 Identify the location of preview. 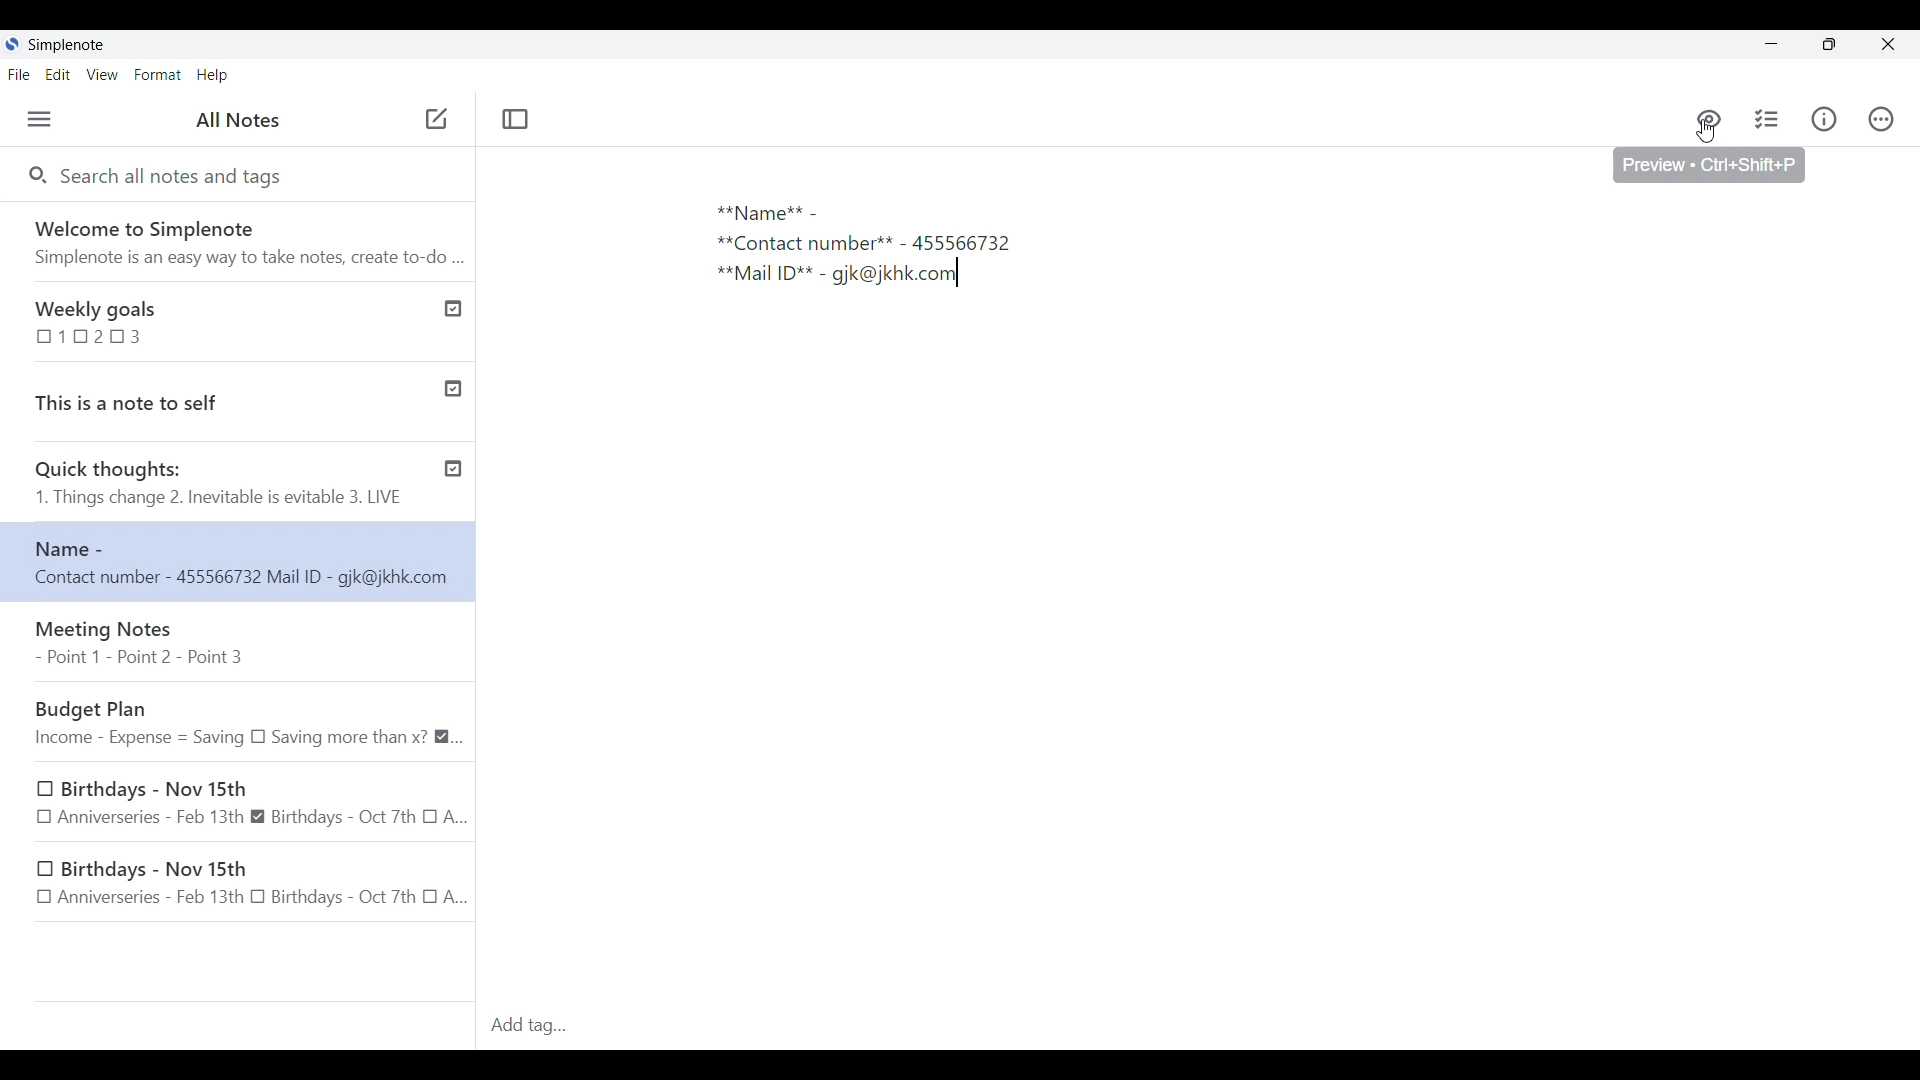
(1709, 120).